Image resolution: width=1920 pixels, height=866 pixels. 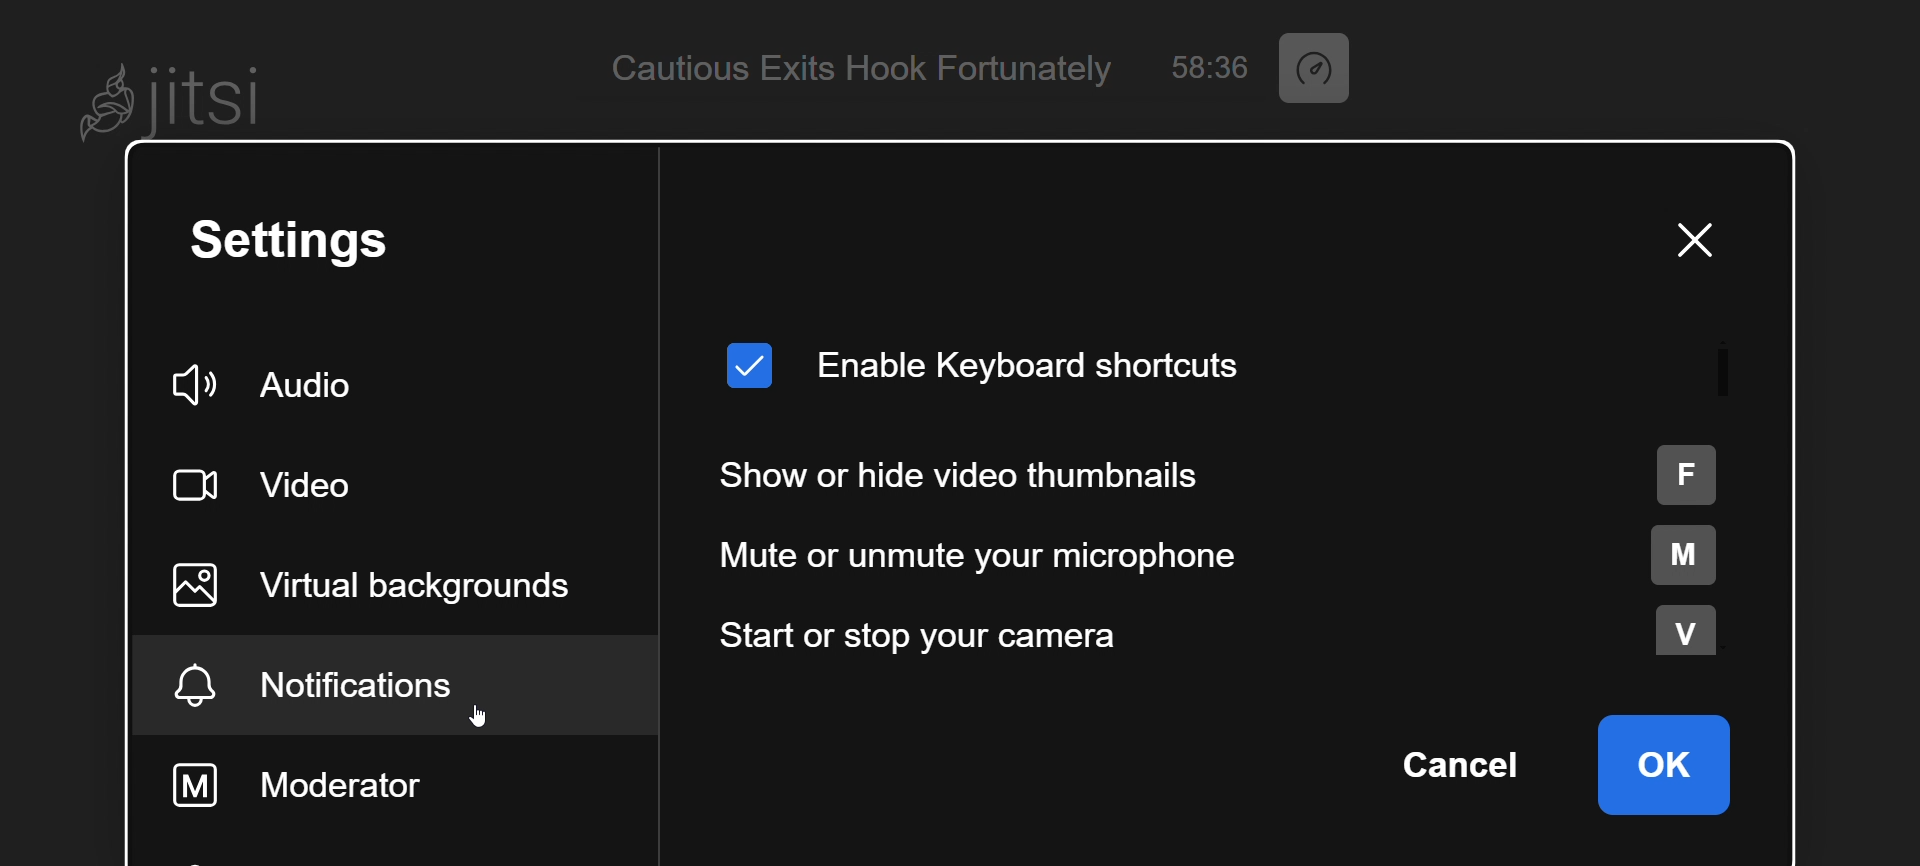 What do you see at coordinates (1208, 68) in the screenshot?
I see `58:36` at bounding box center [1208, 68].